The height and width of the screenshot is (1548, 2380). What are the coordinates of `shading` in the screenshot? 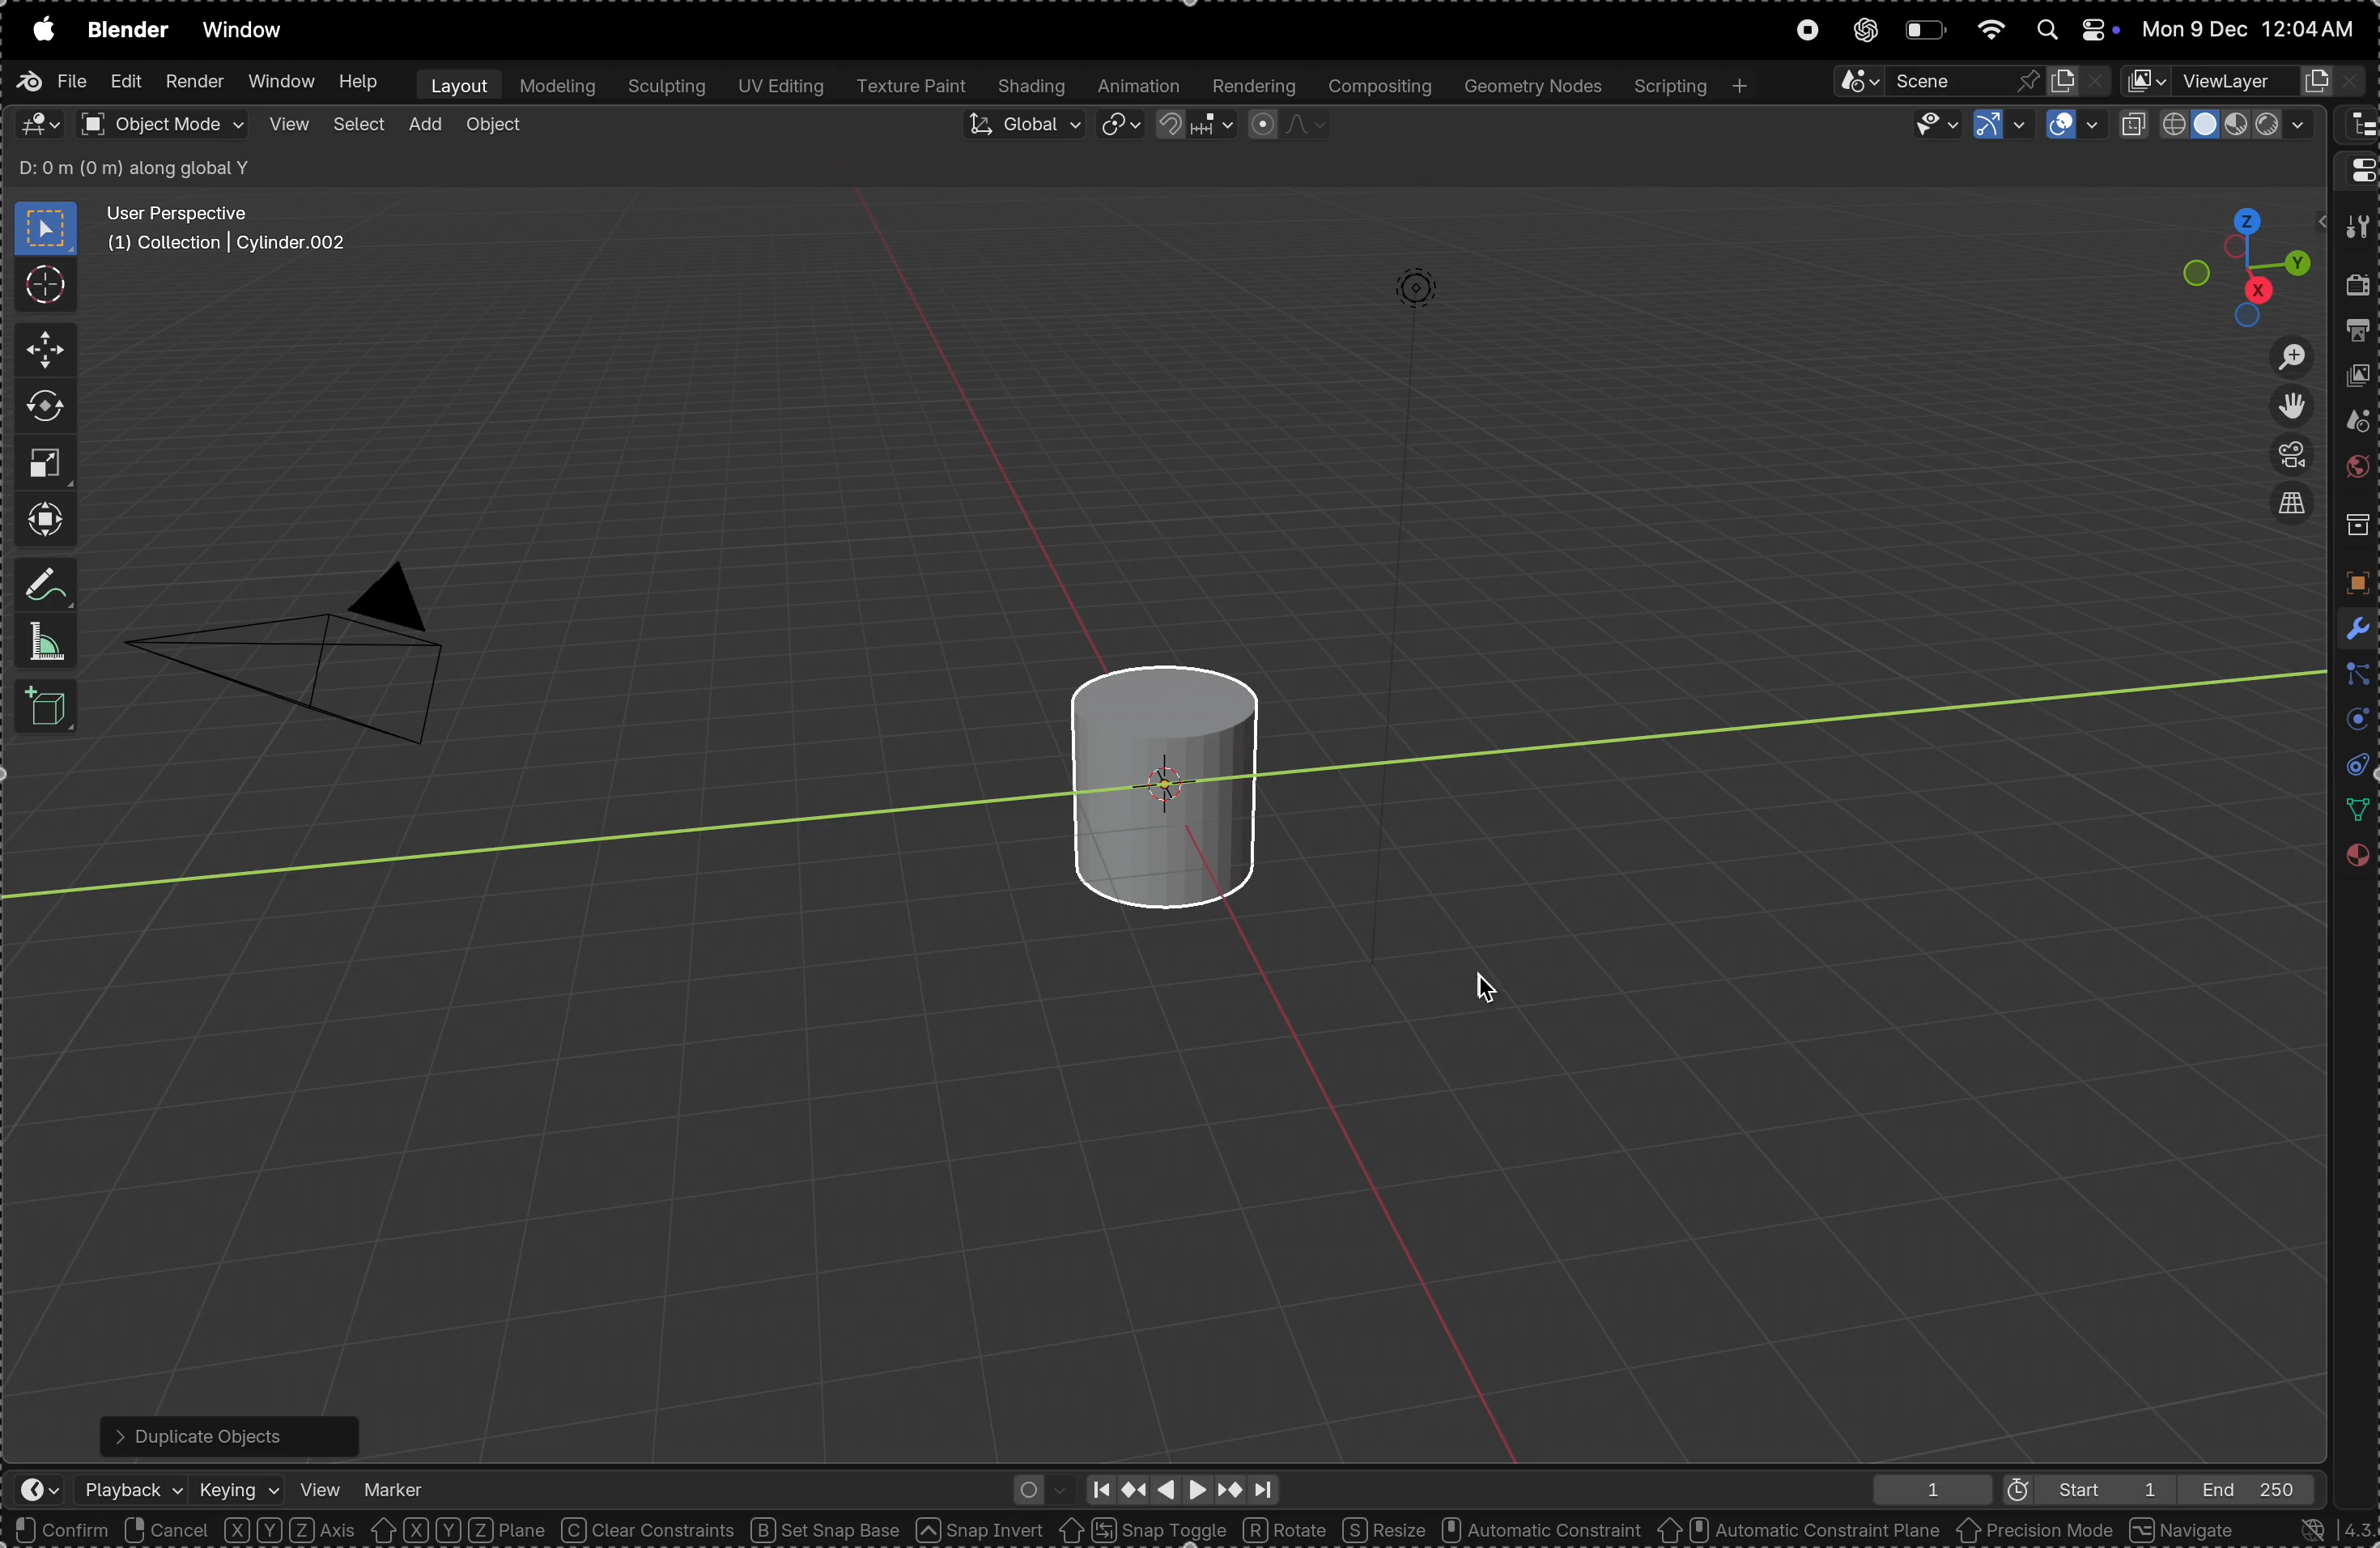 It's located at (1033, 87).